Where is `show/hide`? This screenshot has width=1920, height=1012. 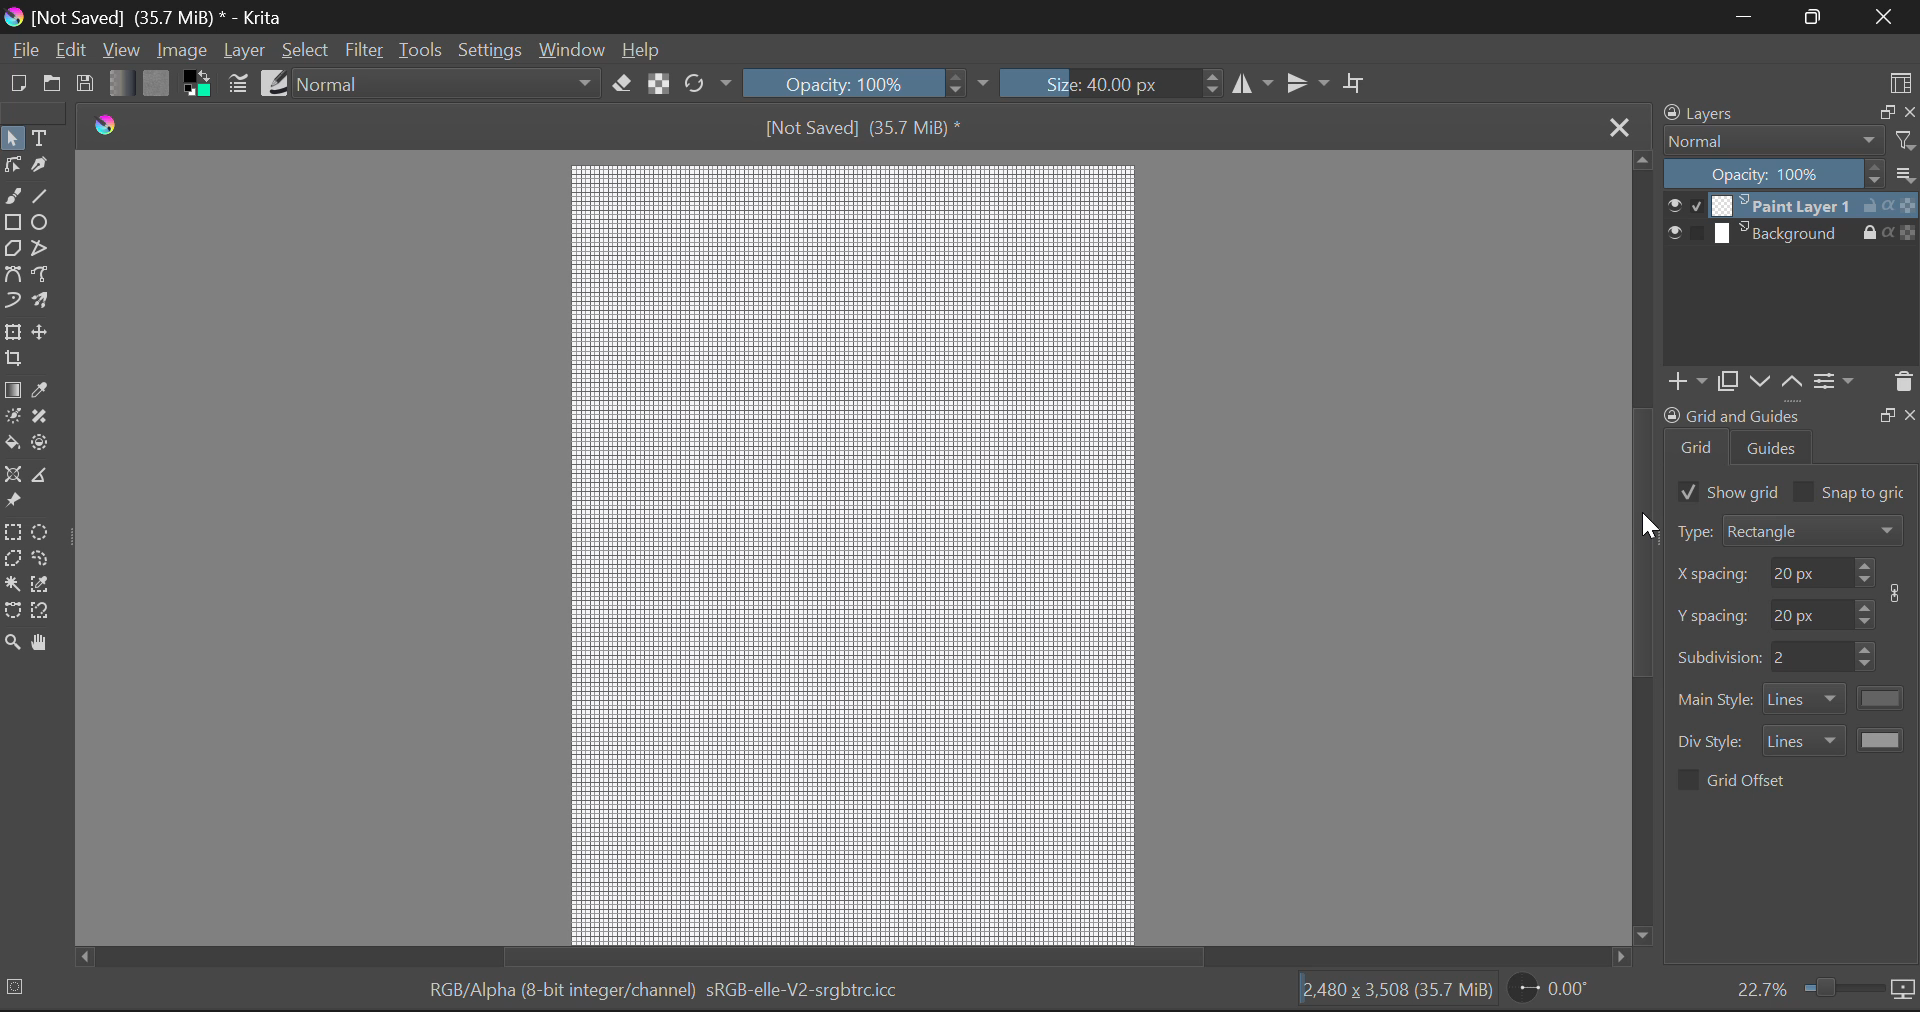 show/hide is located at coordinates (1684, 205).